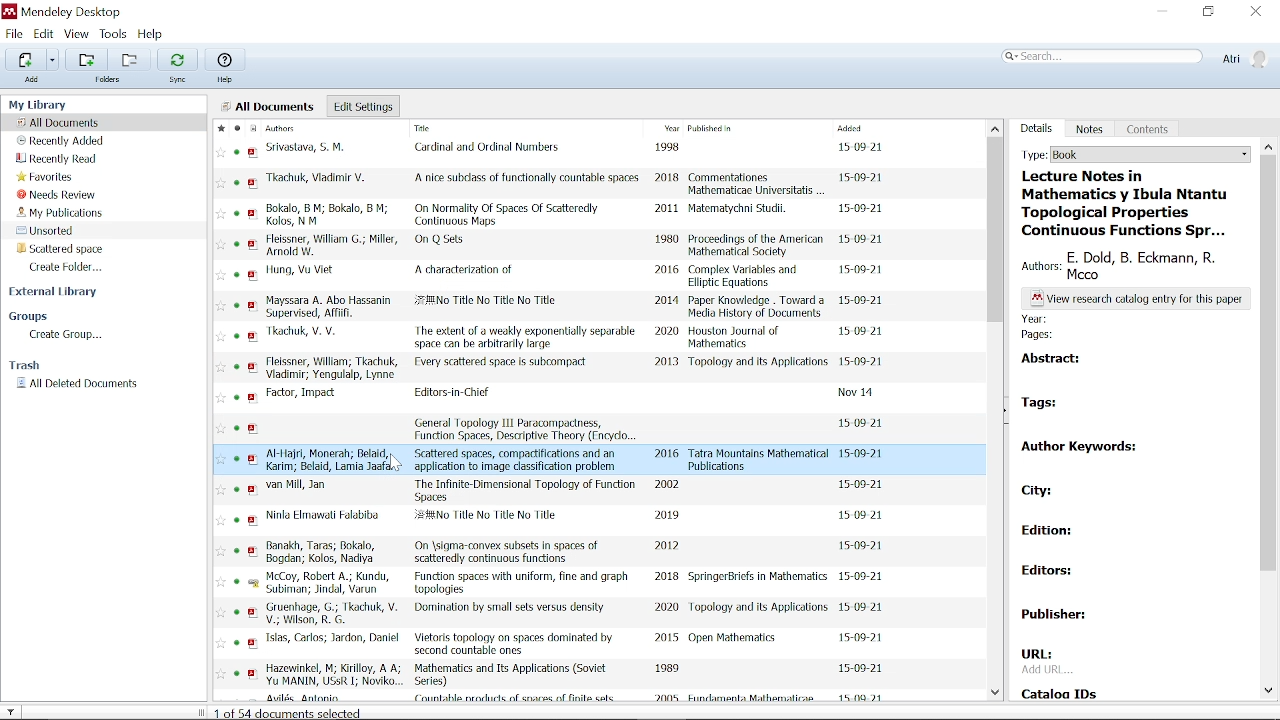 The height and width of the screenshot is (720, 1280). What do you see at coordinates (1059, 616) in the screenshot?
I see `publisher` at bounding box center [1059, 616].